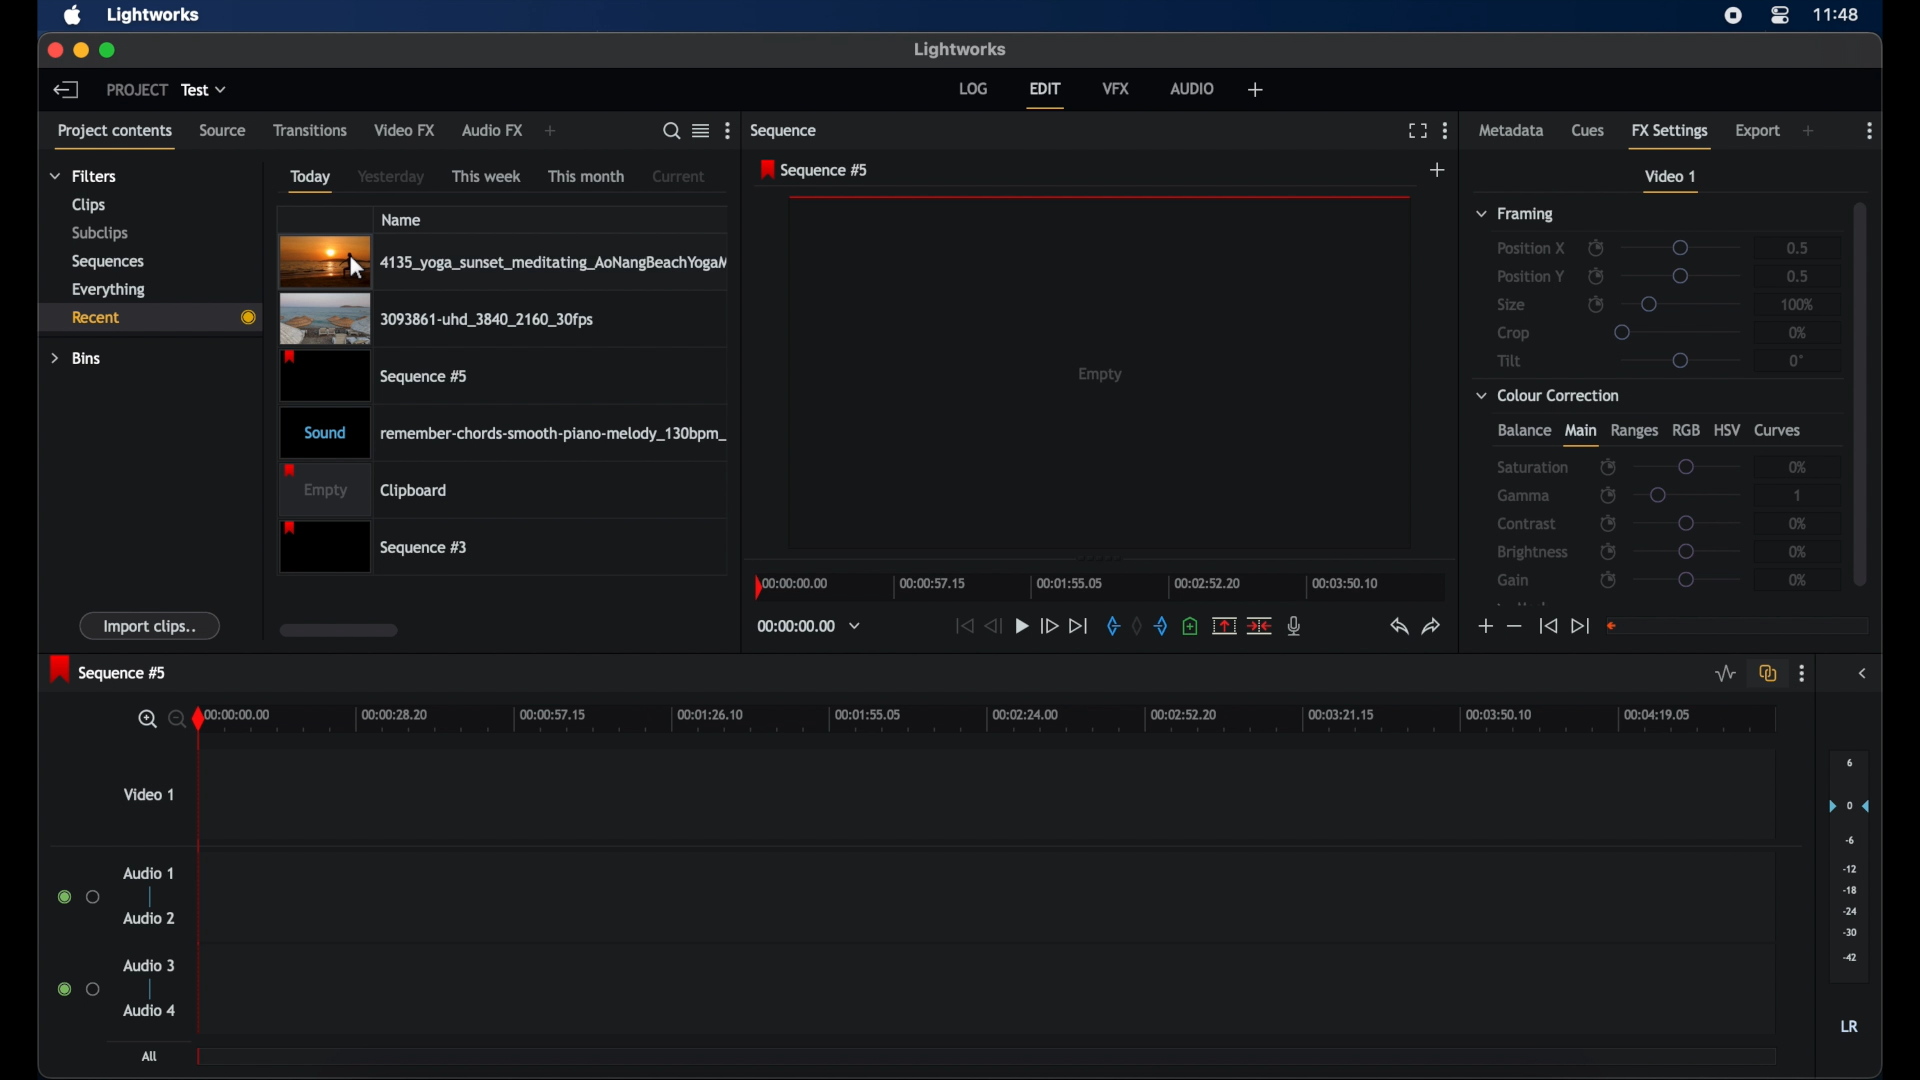  Describe the element at coordinates (1534, 553) in the screenshot. I see `brightness` at that location.